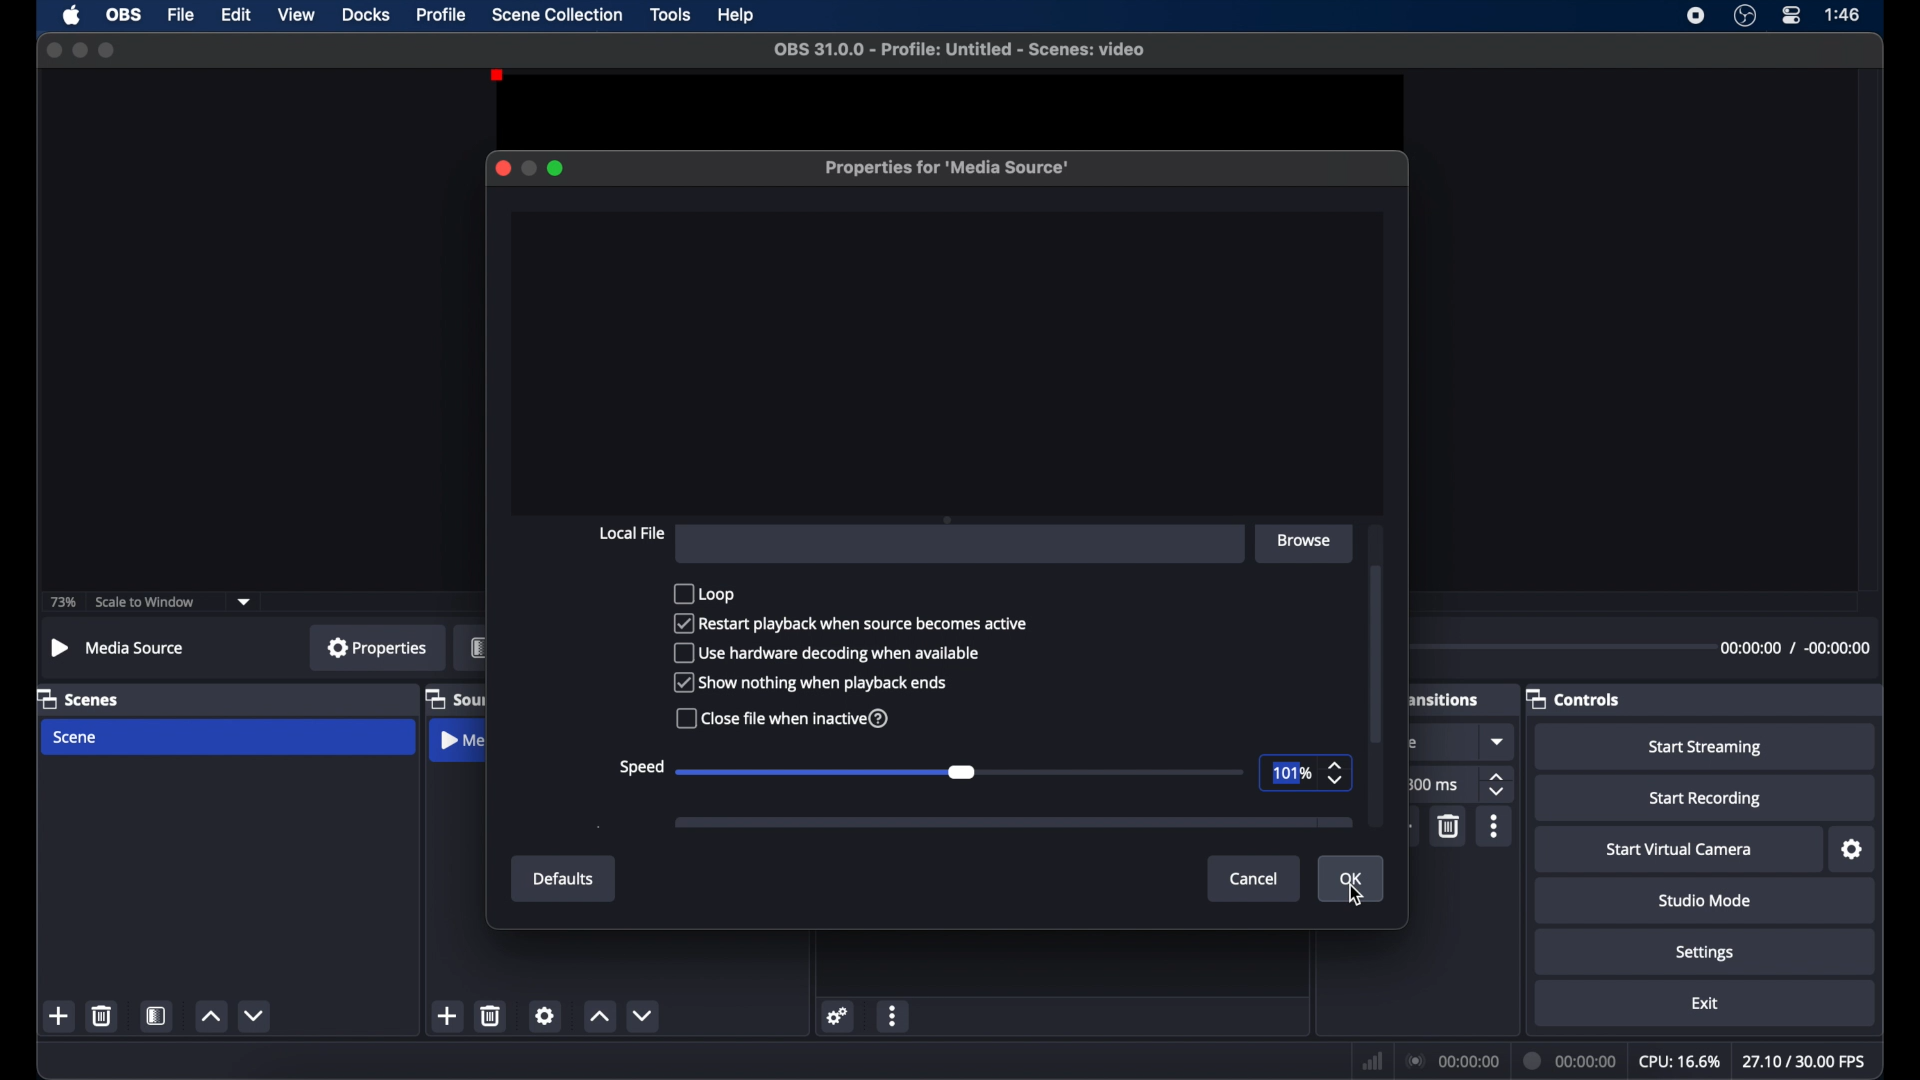  What do you see at coordinates (1706, 900) in the screenshot?
I see `studio mode` at bounding box center [1706, 900].